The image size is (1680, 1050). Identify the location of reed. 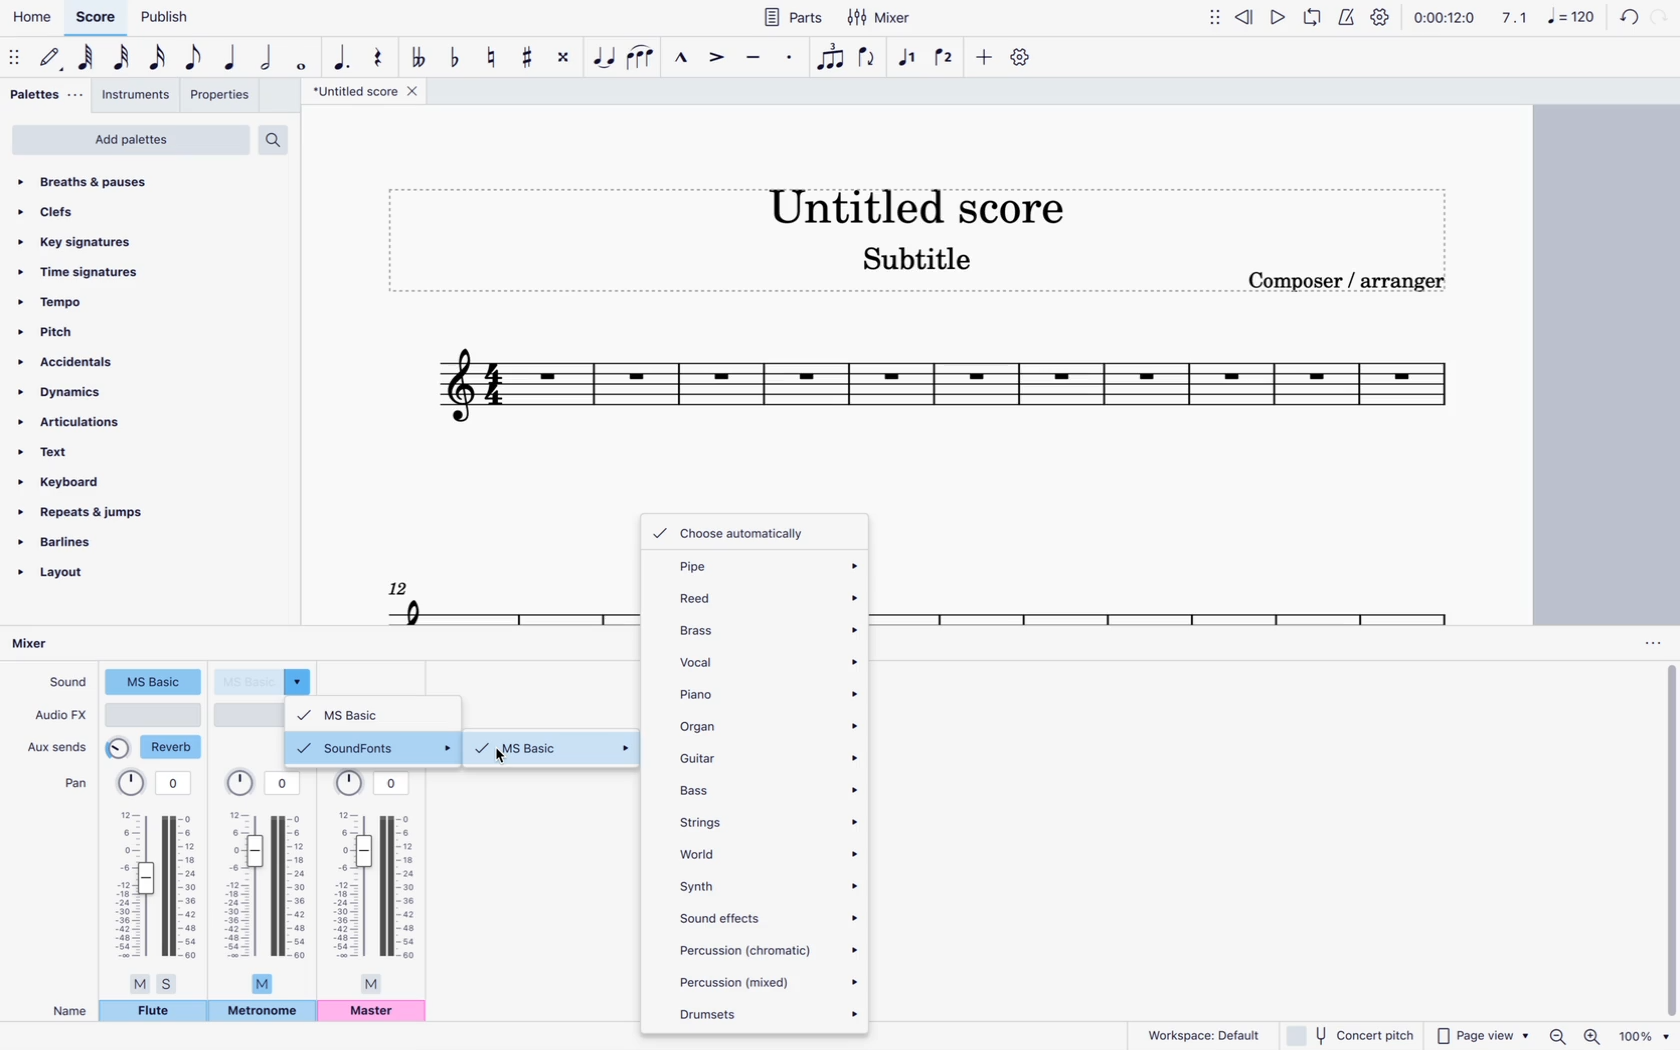
(767, 598).